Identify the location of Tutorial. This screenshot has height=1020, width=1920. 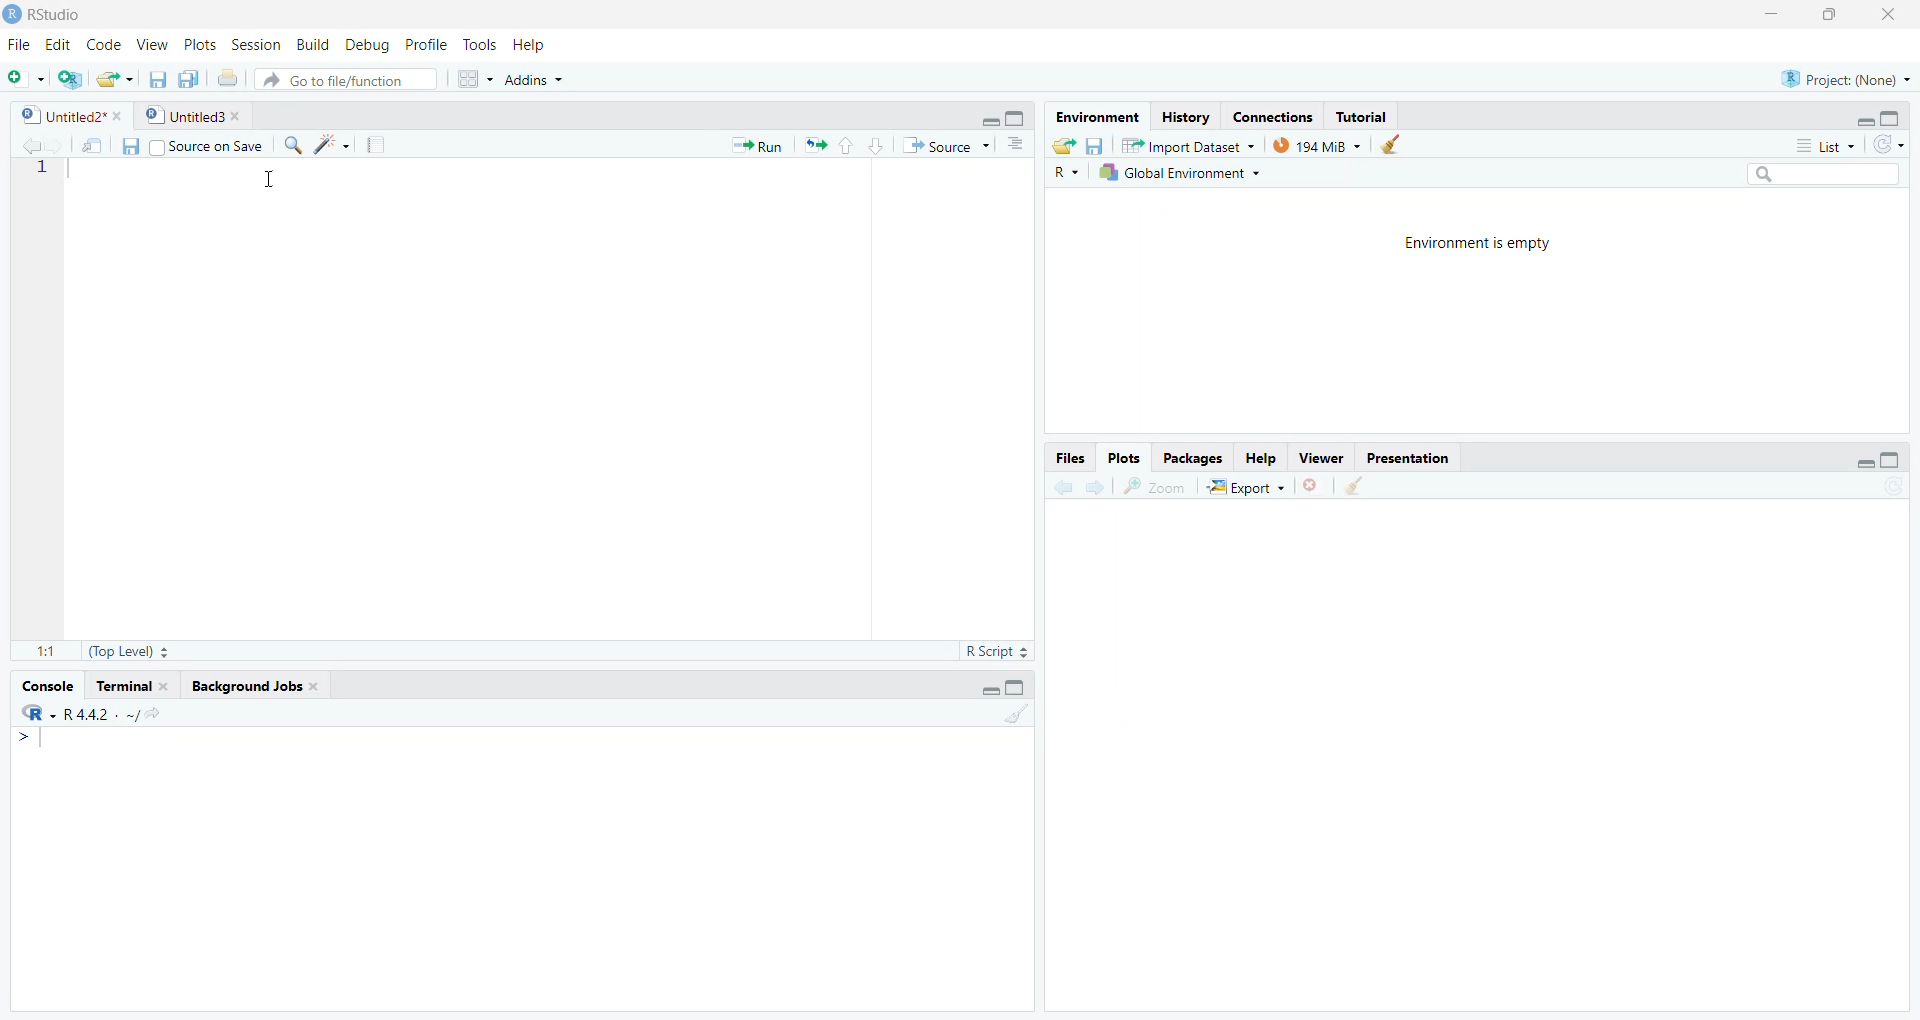
(1368, 117).